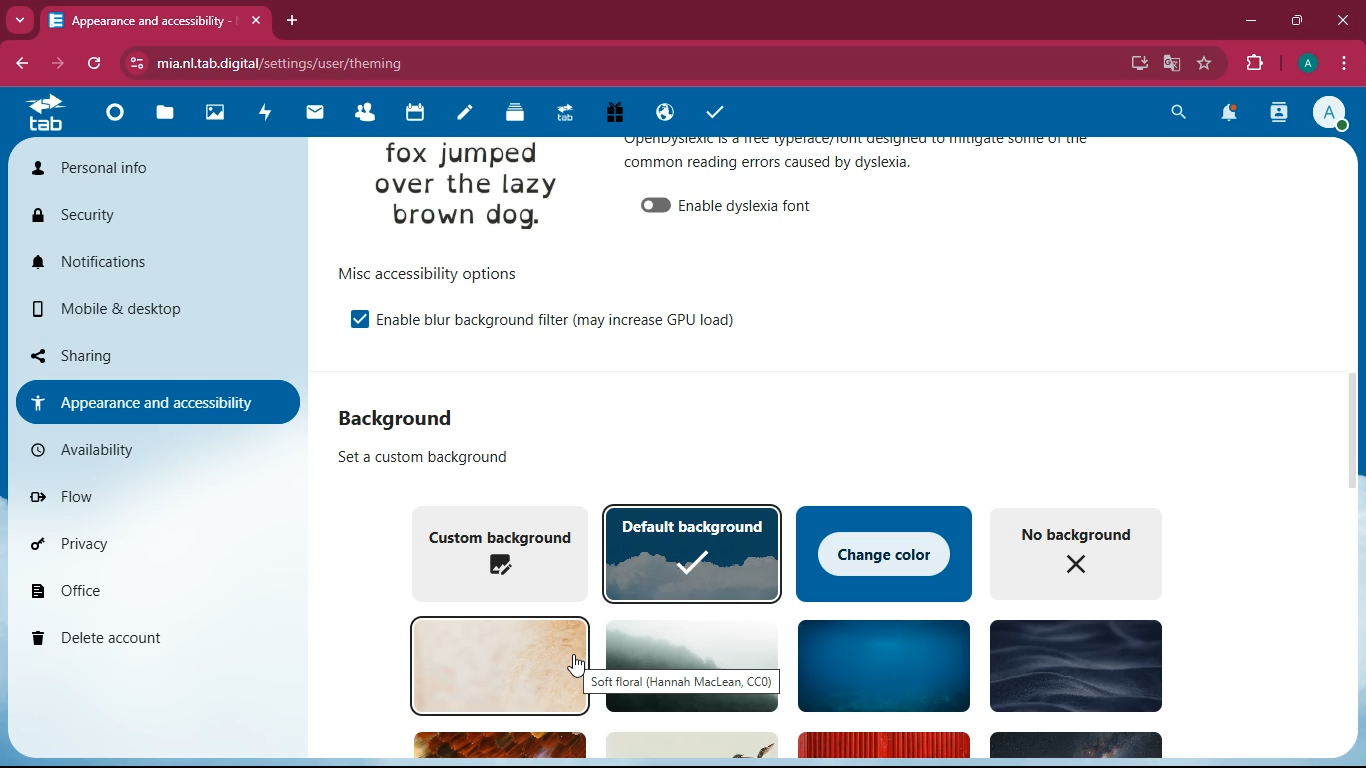 This screenshot has width=1366, height=768. I want to click on mail, so click(317, 116).